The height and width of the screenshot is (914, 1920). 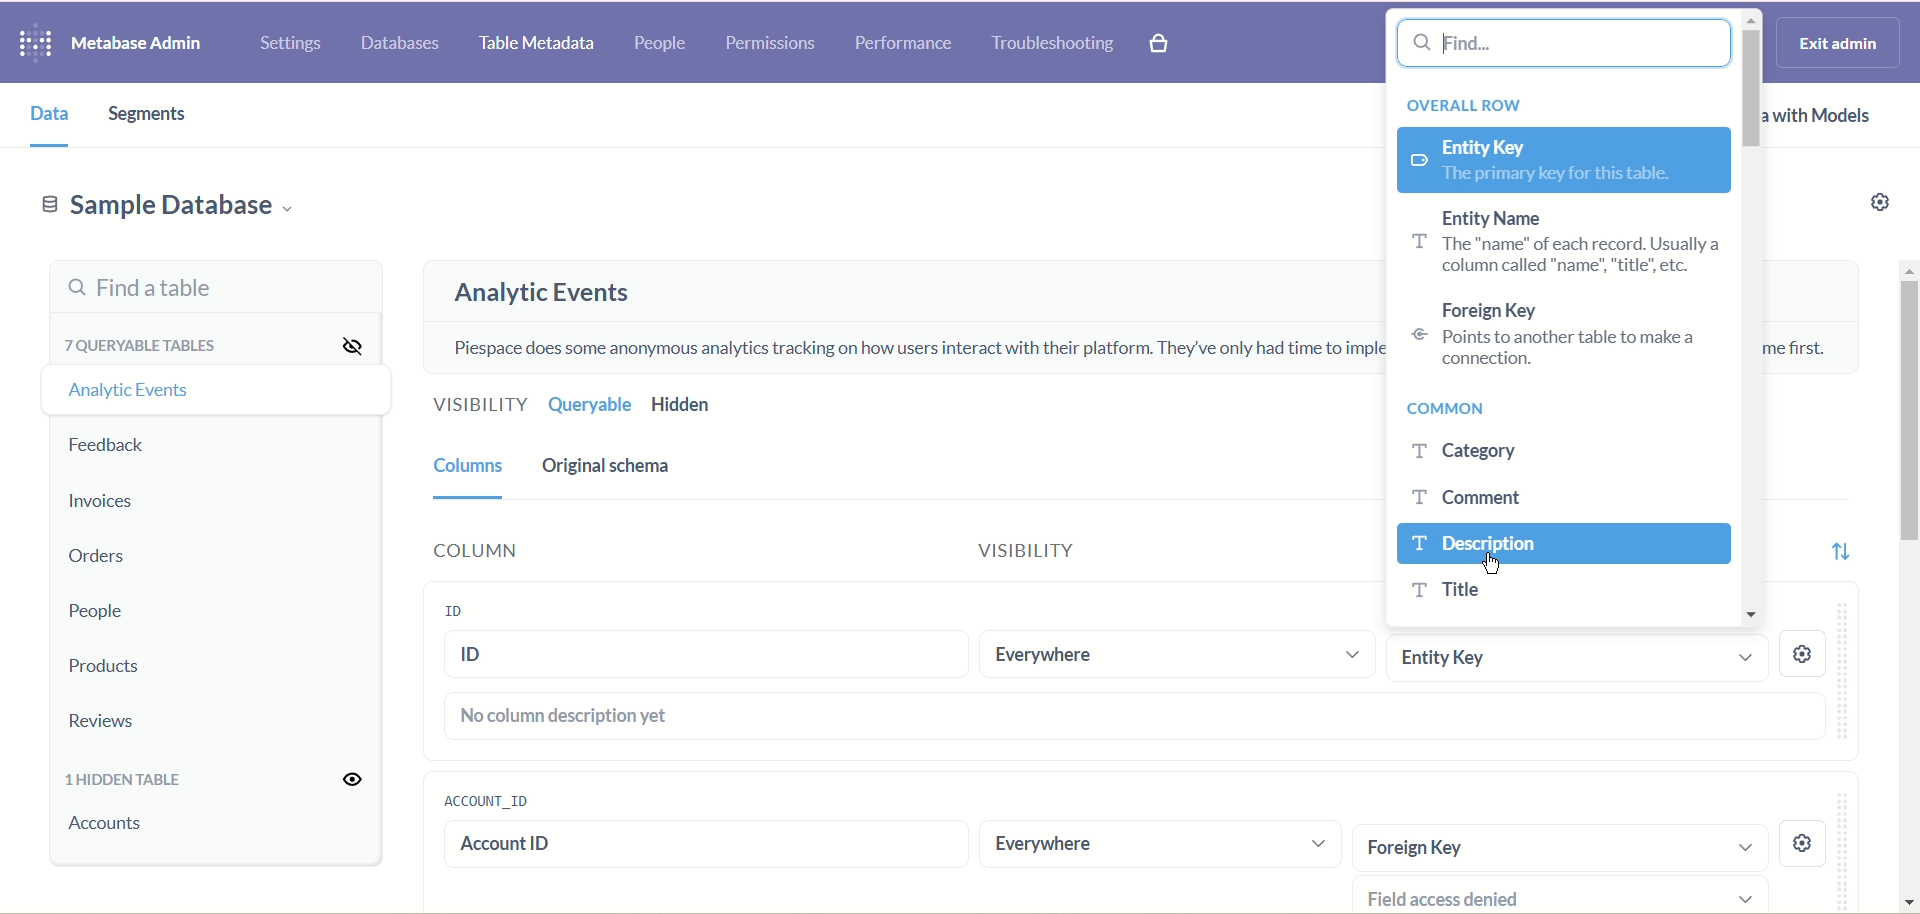 What do you see at coordinates (1581, 659) in the screenshot?
I see `entity key` at bounding box center [1581, 659].